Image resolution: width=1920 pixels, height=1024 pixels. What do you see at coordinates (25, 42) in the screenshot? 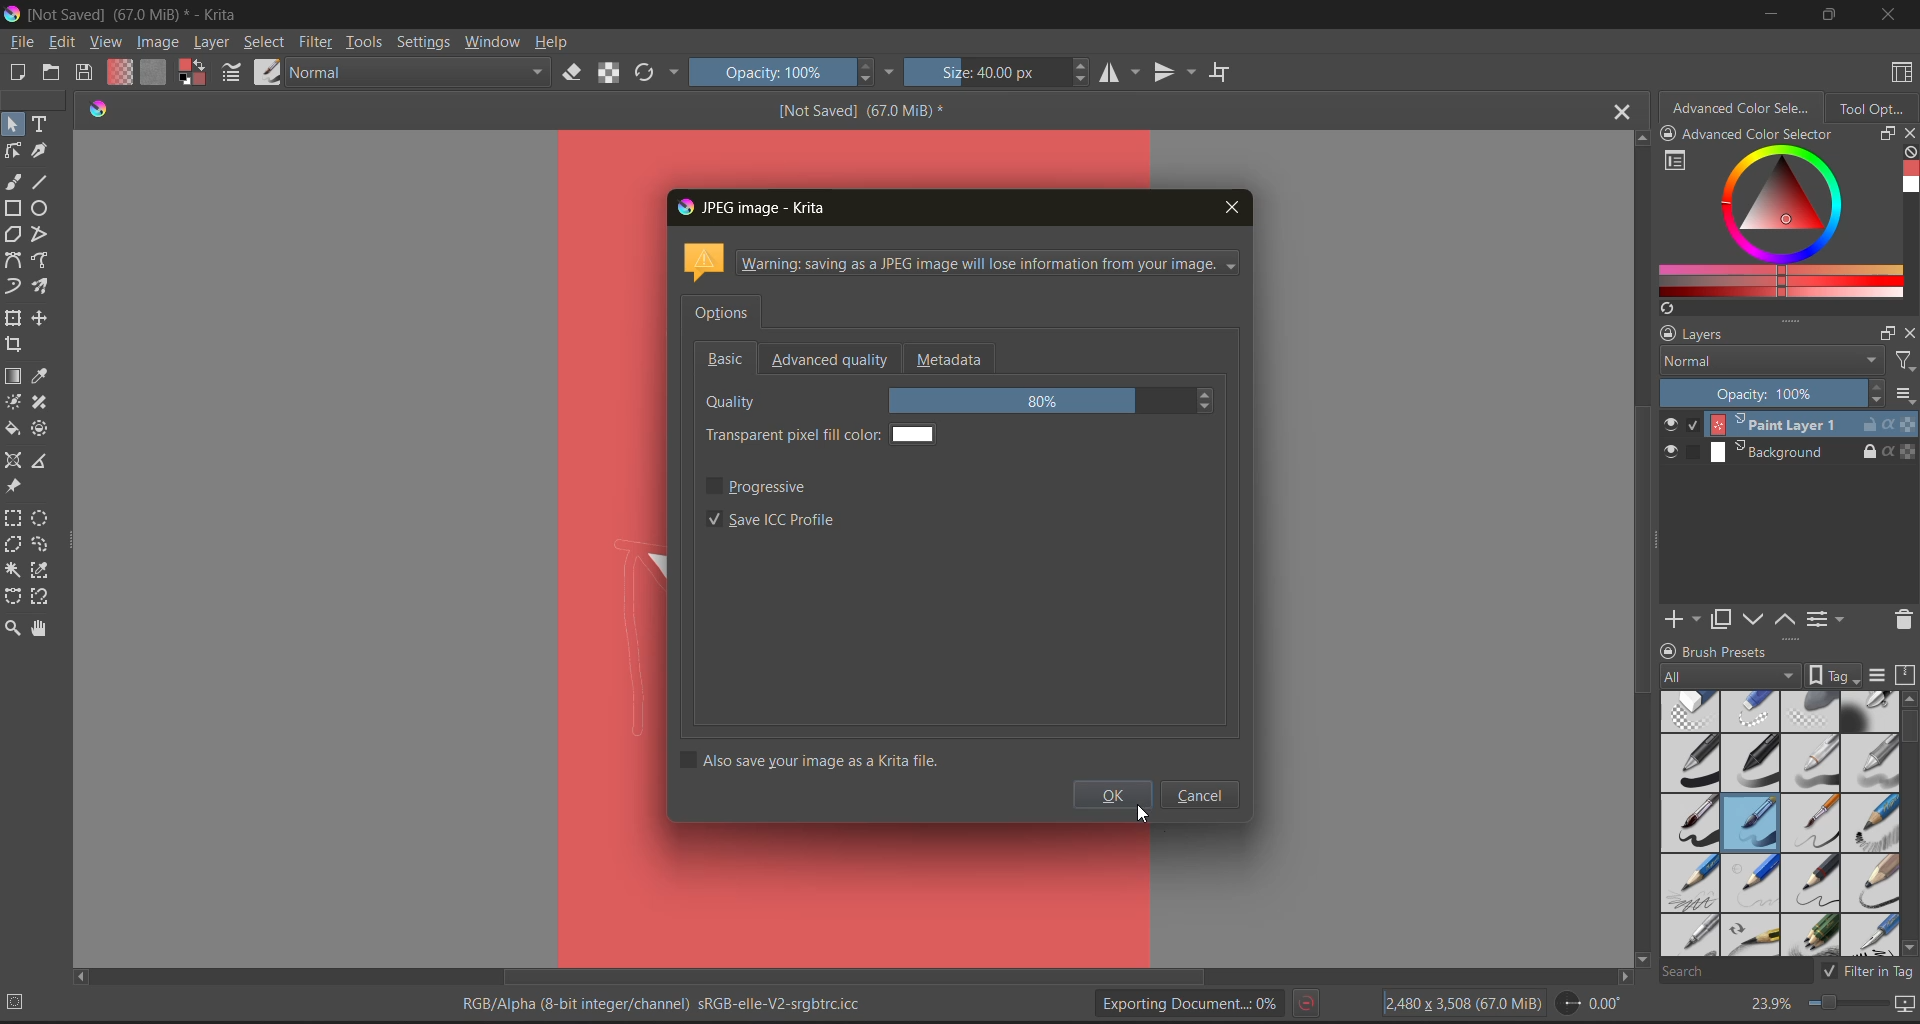
I see `file` at bounding box center [25, 42].